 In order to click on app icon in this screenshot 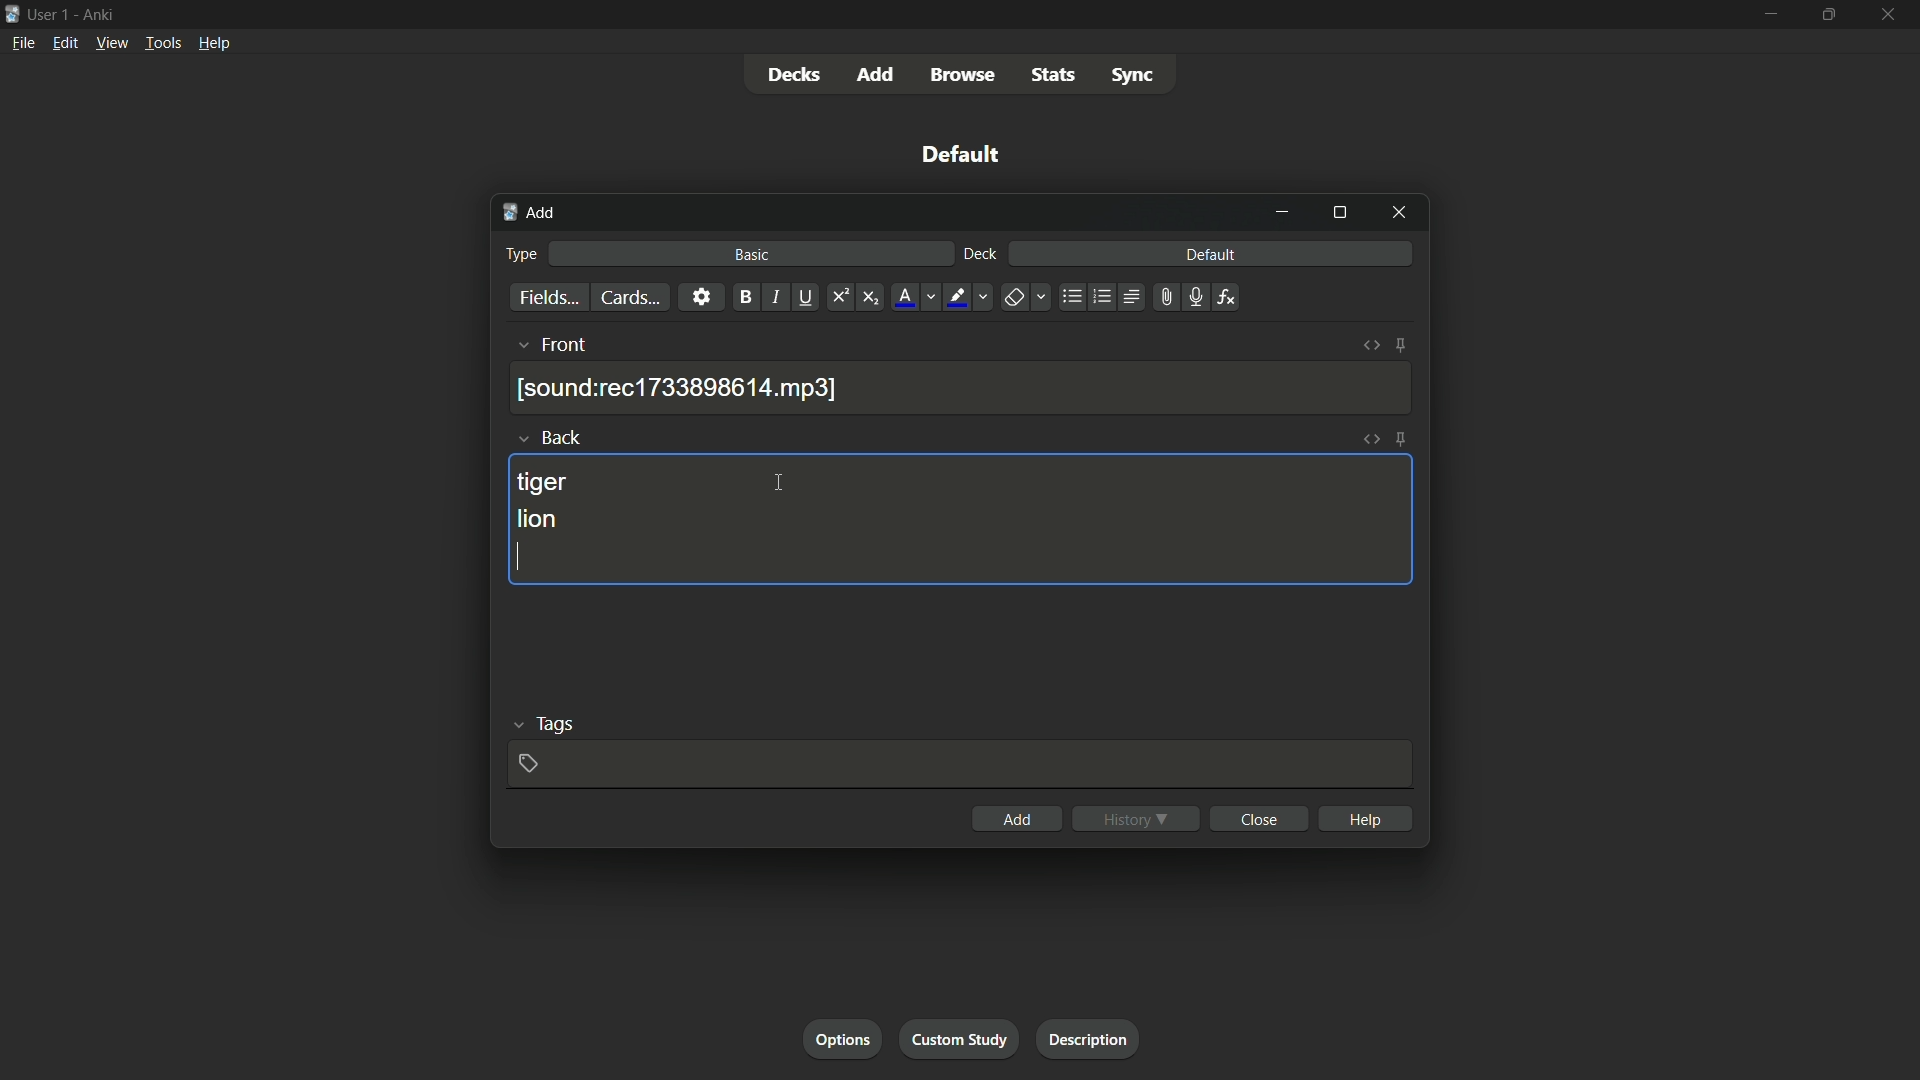, I will do `click(12, 12)`.